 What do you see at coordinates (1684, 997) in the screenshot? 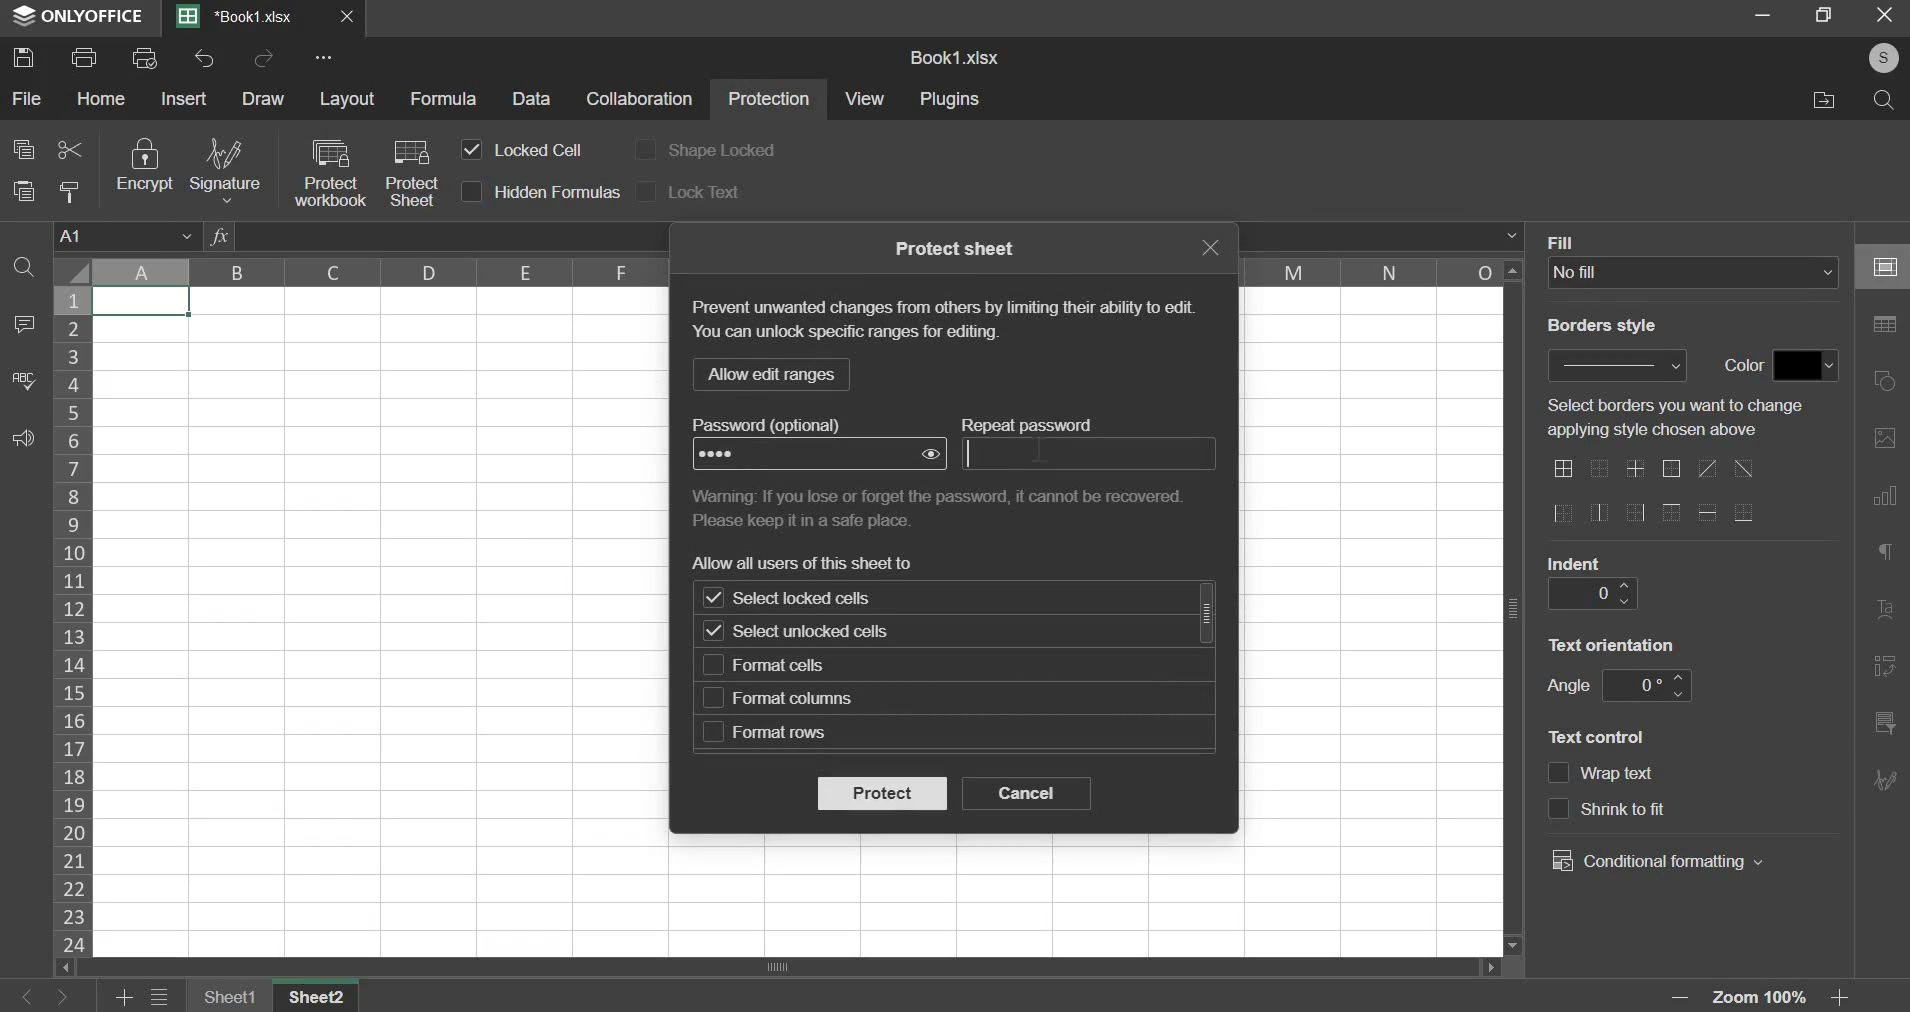
I see `zoom out` at bounding box center [1684, 997].